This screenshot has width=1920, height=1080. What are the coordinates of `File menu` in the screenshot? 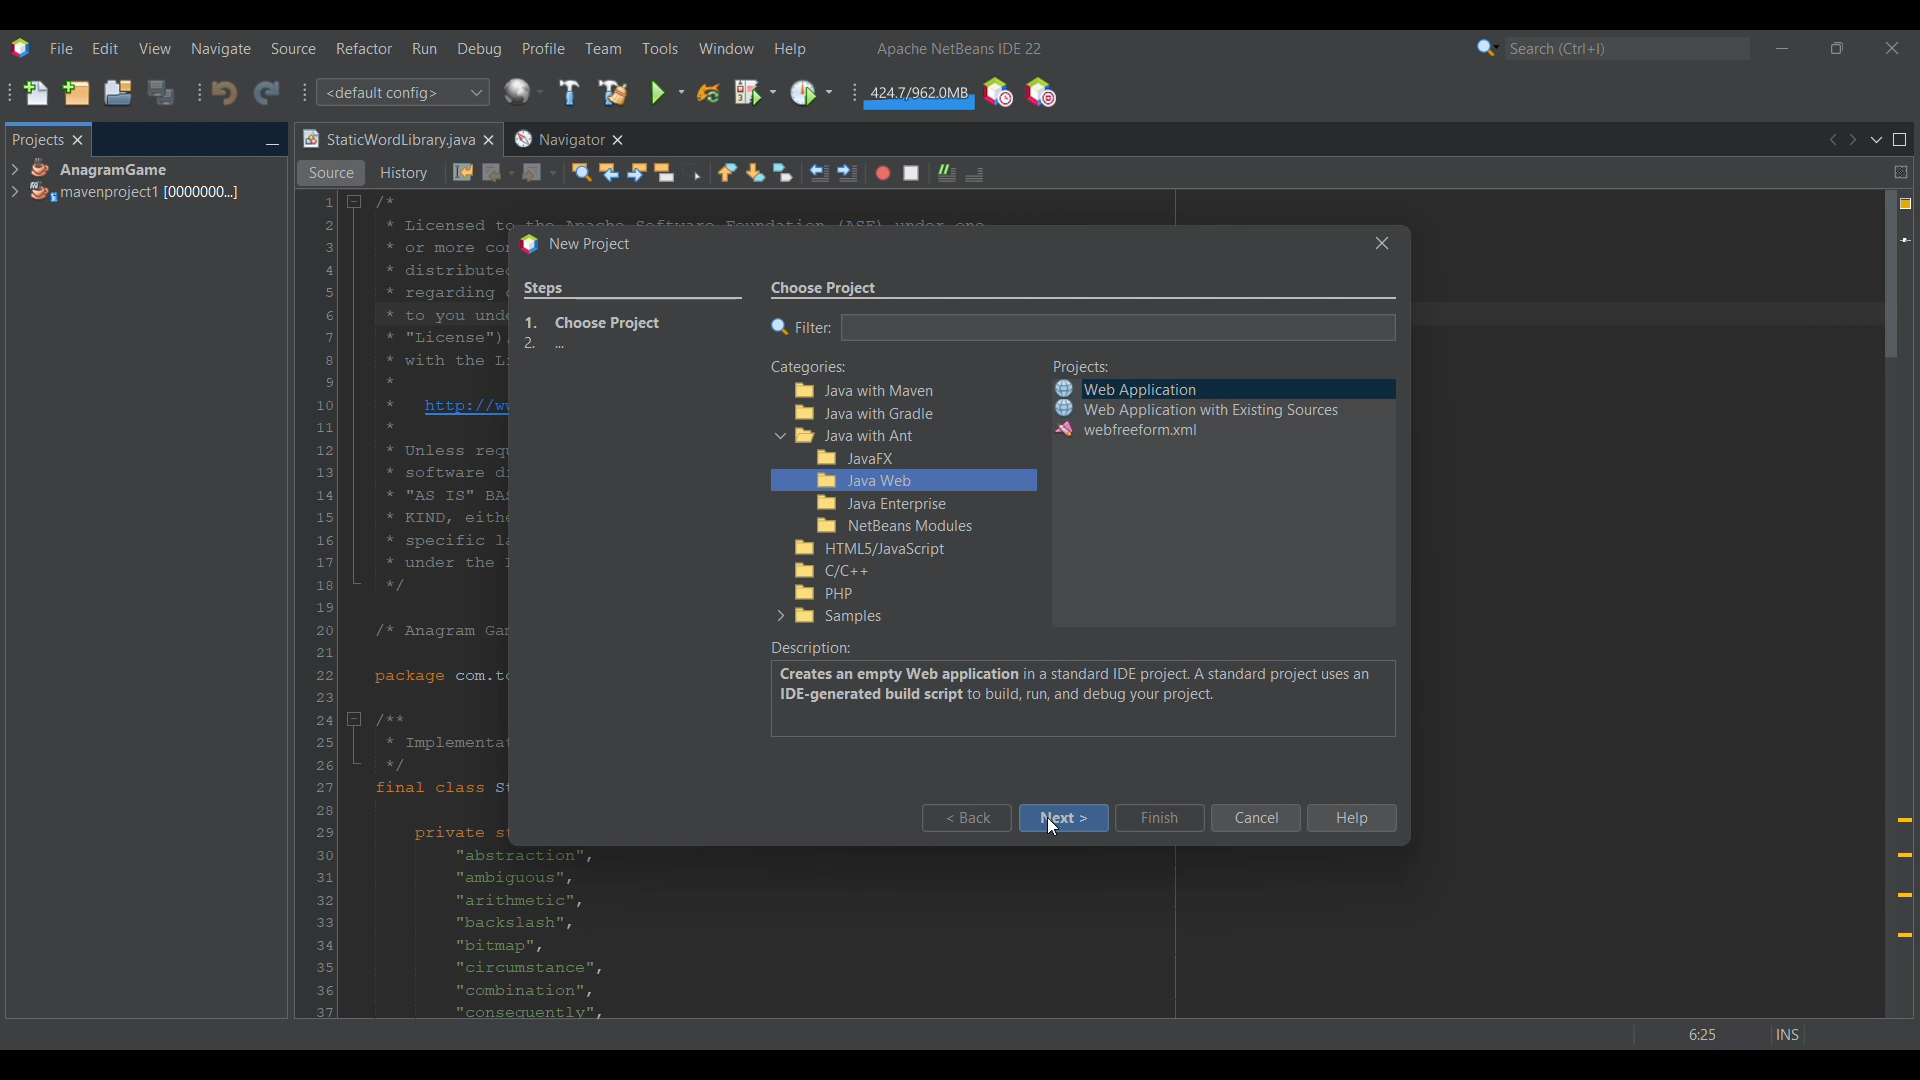 It's located at (61, 48).